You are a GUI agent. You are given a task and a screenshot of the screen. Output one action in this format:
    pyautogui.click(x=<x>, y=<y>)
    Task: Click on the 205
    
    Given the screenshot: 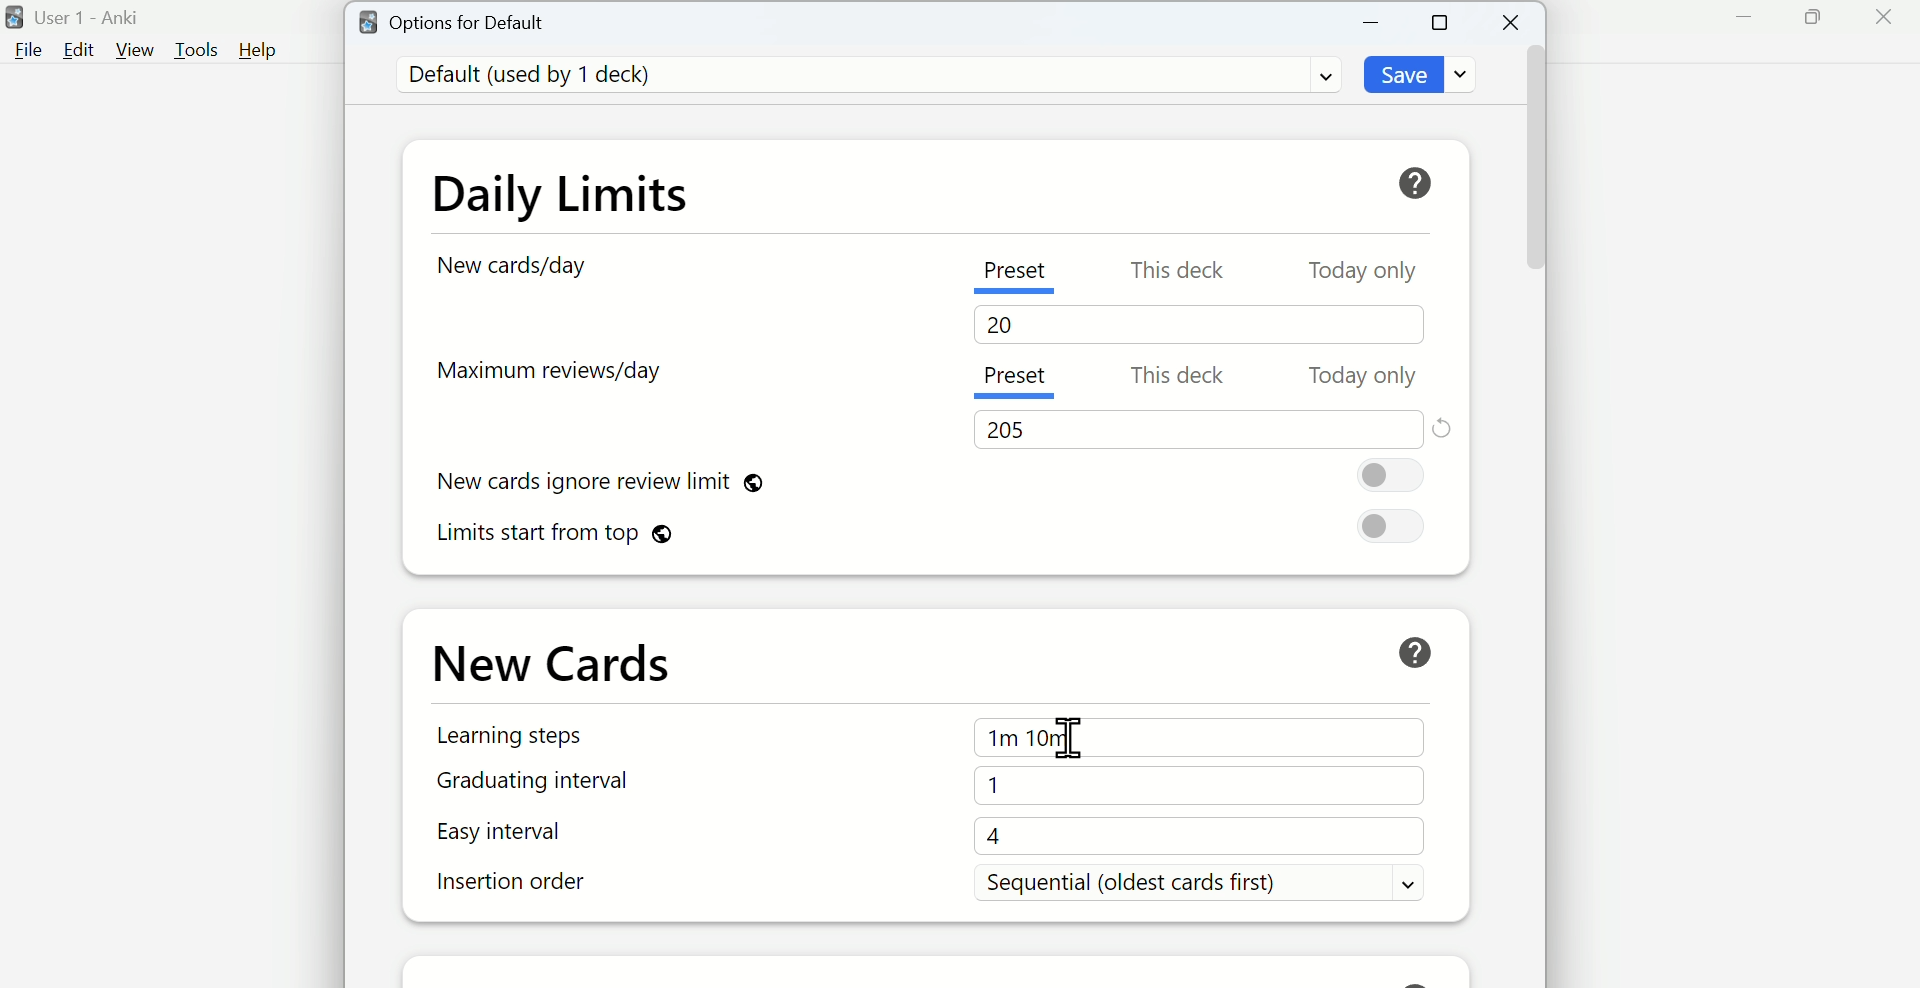 What is the action you would take?
    pyautogui.click(x=1020, y=428)
    